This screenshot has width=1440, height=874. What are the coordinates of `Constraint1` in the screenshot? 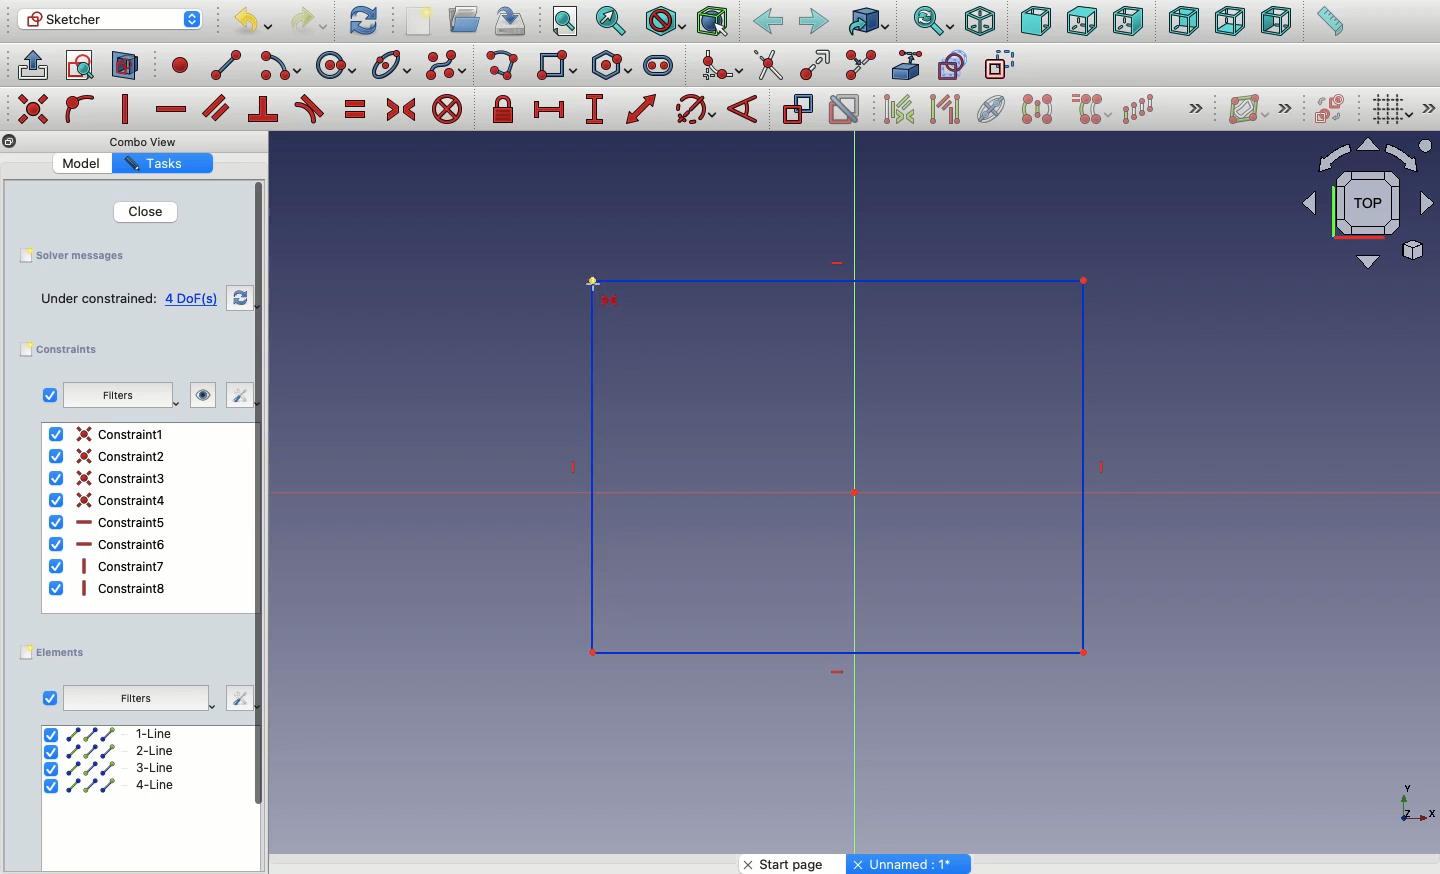 It's located at (106, 434).